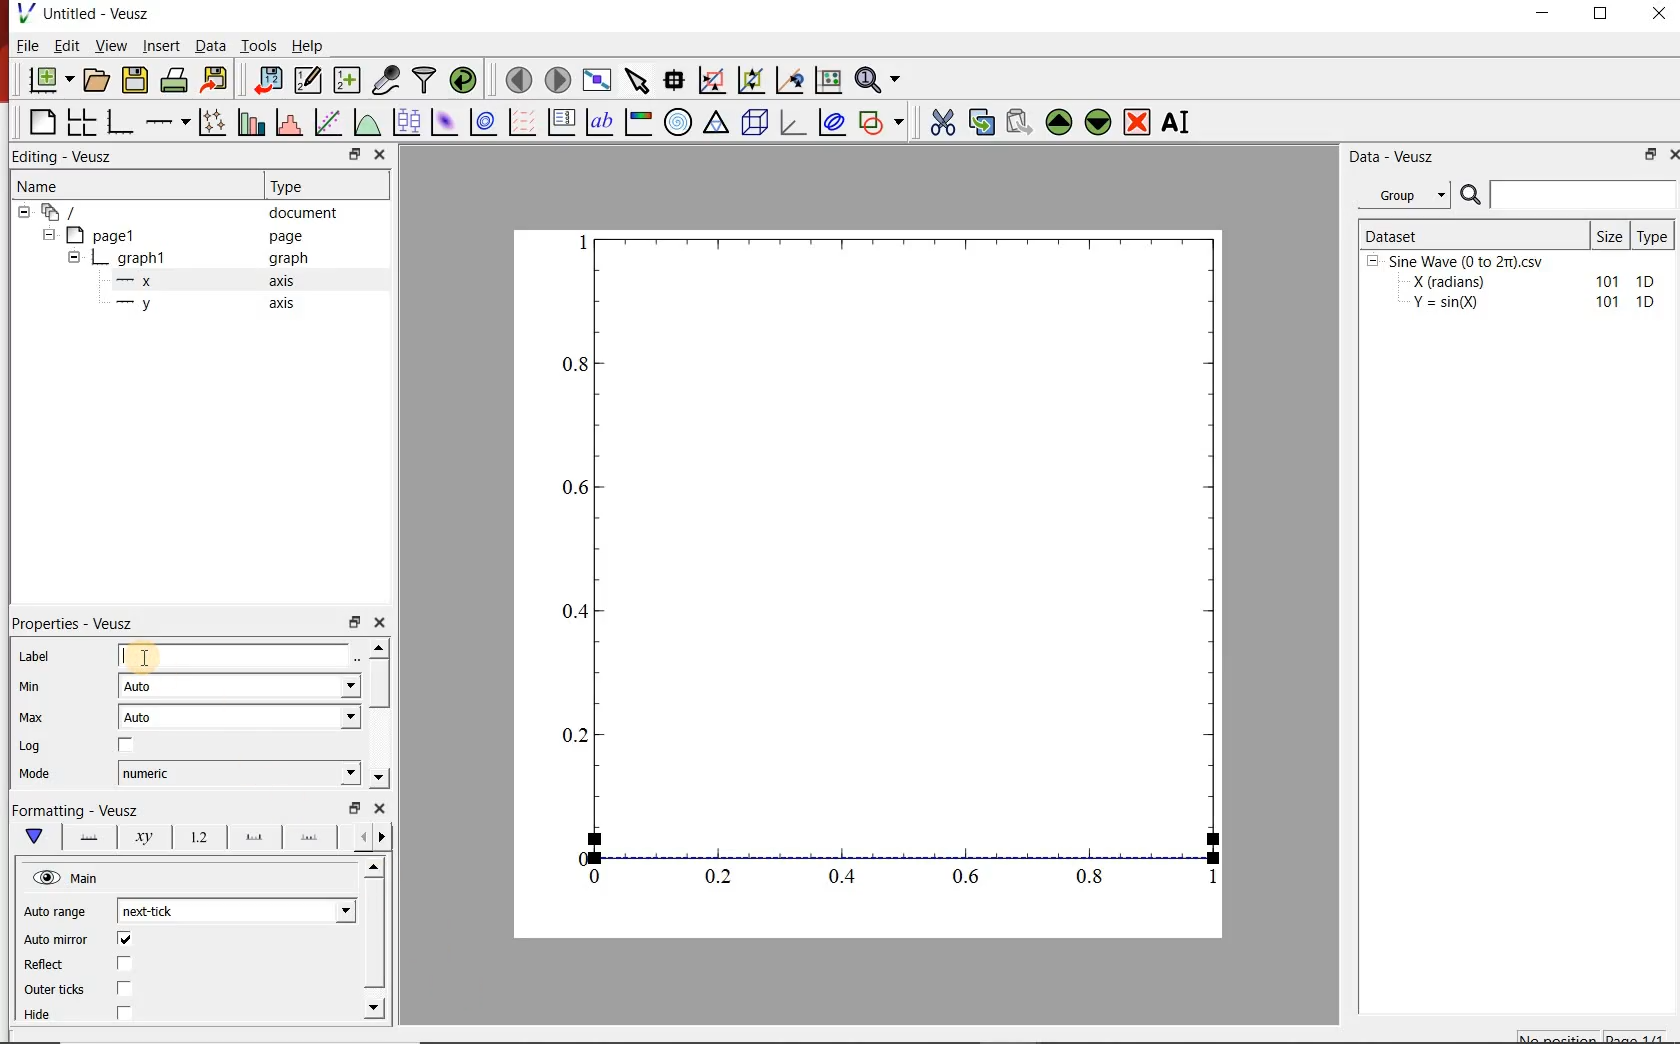 The width and height of the screenshot is (1680, 1044). Describe the element at coordinates (1661, 13) in the screenshot. I see `Close` at that location.